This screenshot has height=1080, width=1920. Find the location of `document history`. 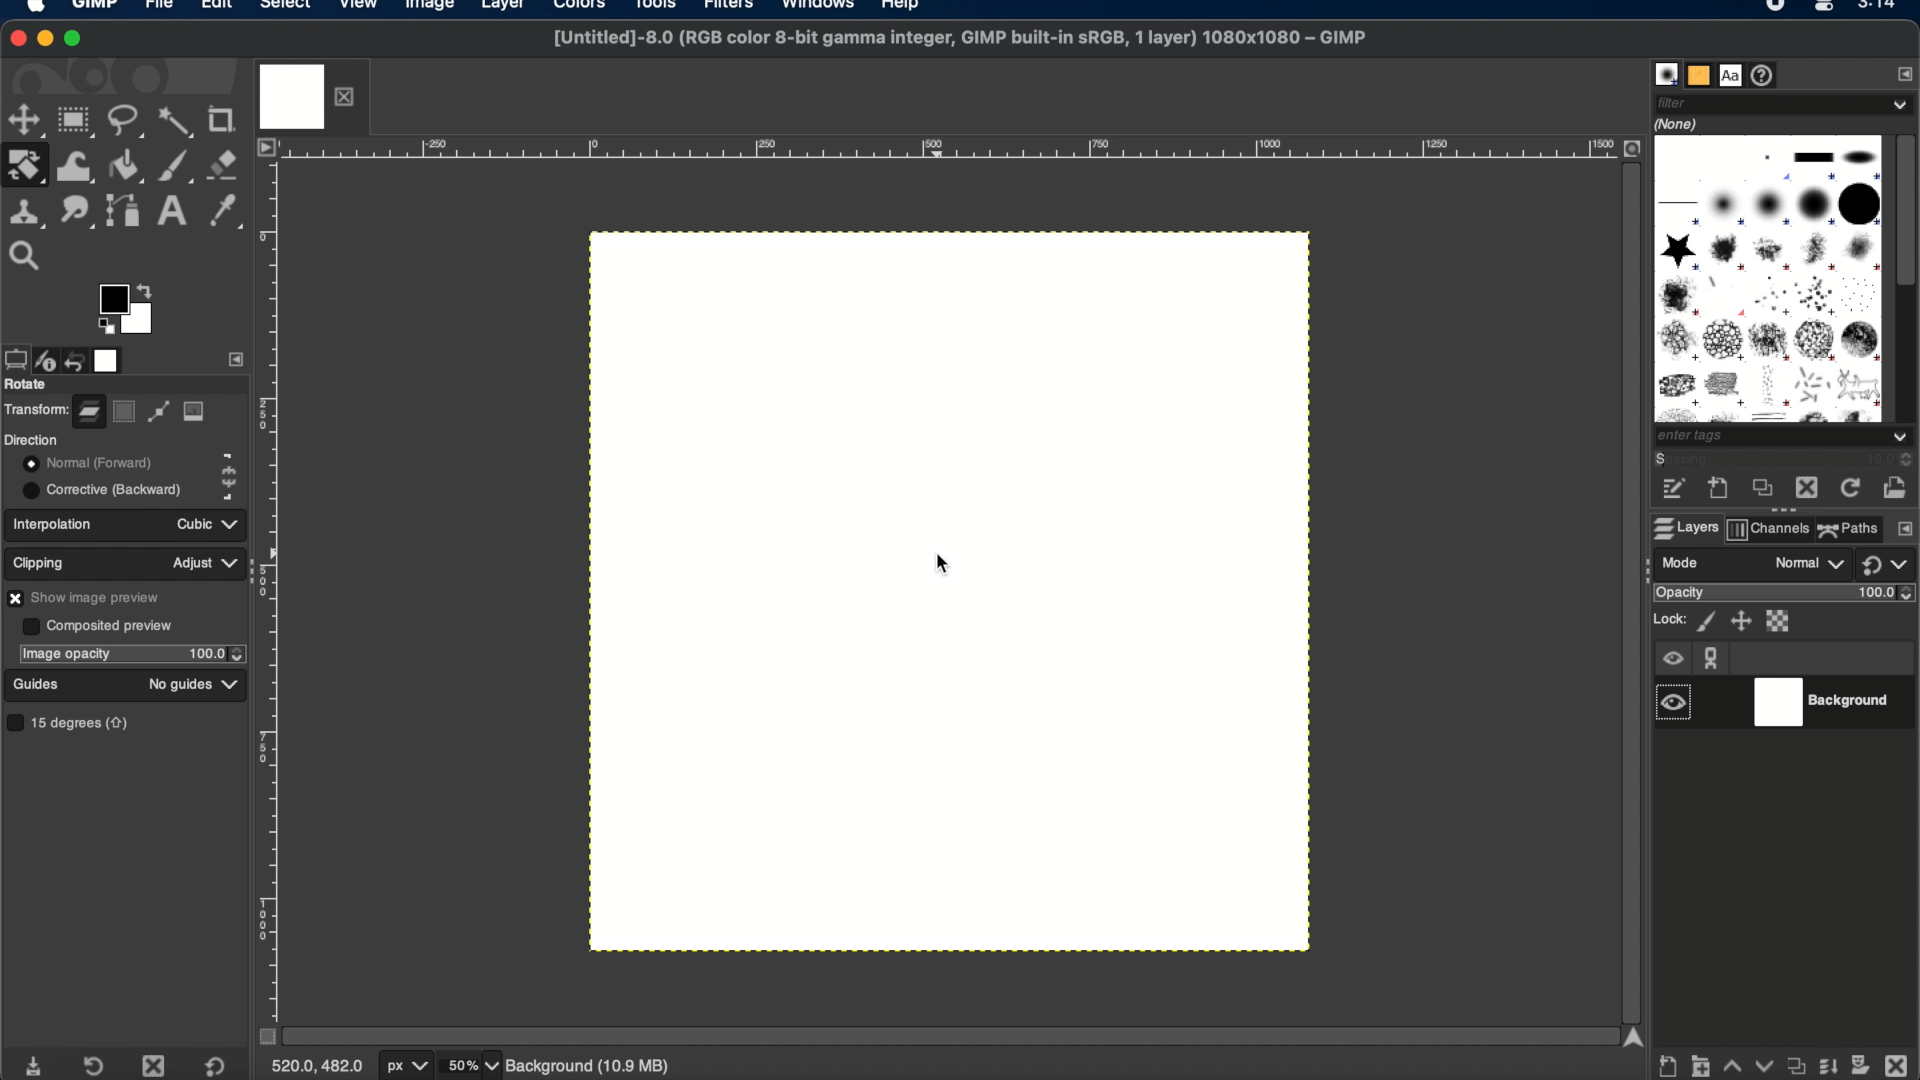

document history is located at coordinates (1767, 75).